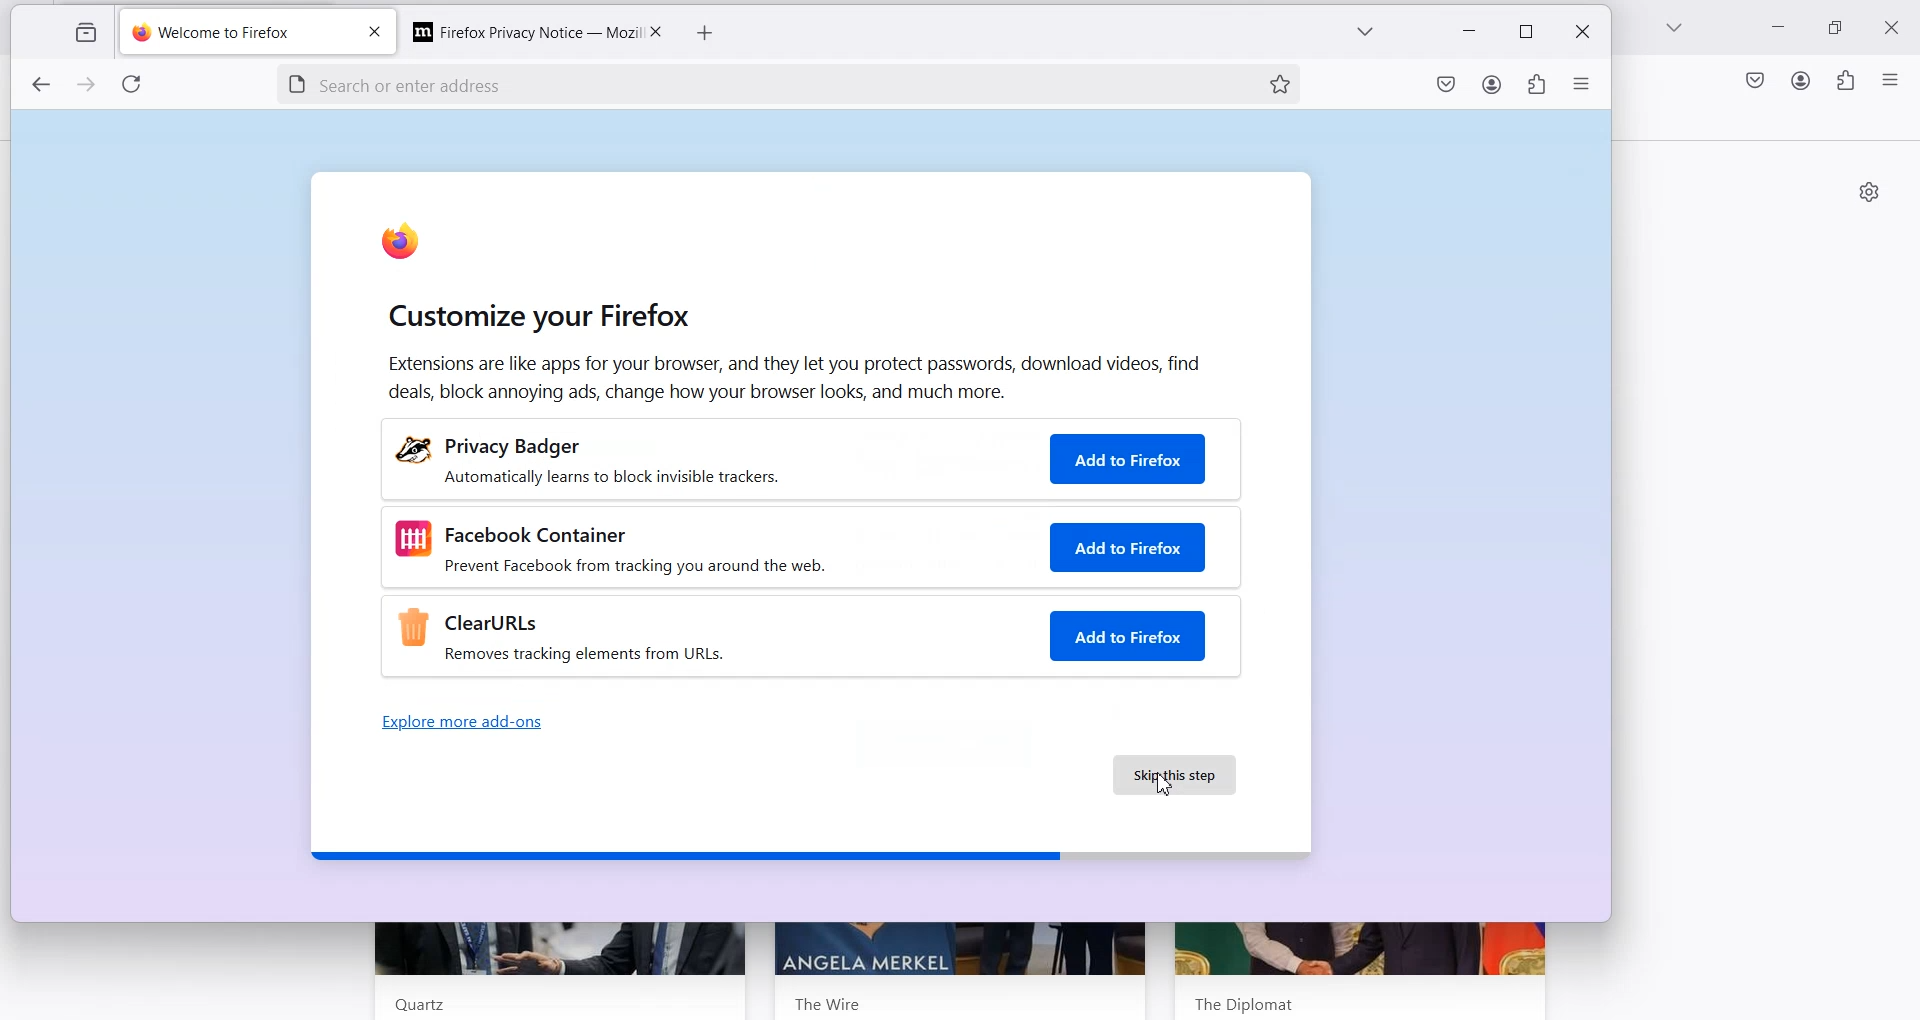  What do you see at coordinates (592, 657) in the screenshot?
I see `Removes tracking elements from URLs.` at bounding box center [592, 657].